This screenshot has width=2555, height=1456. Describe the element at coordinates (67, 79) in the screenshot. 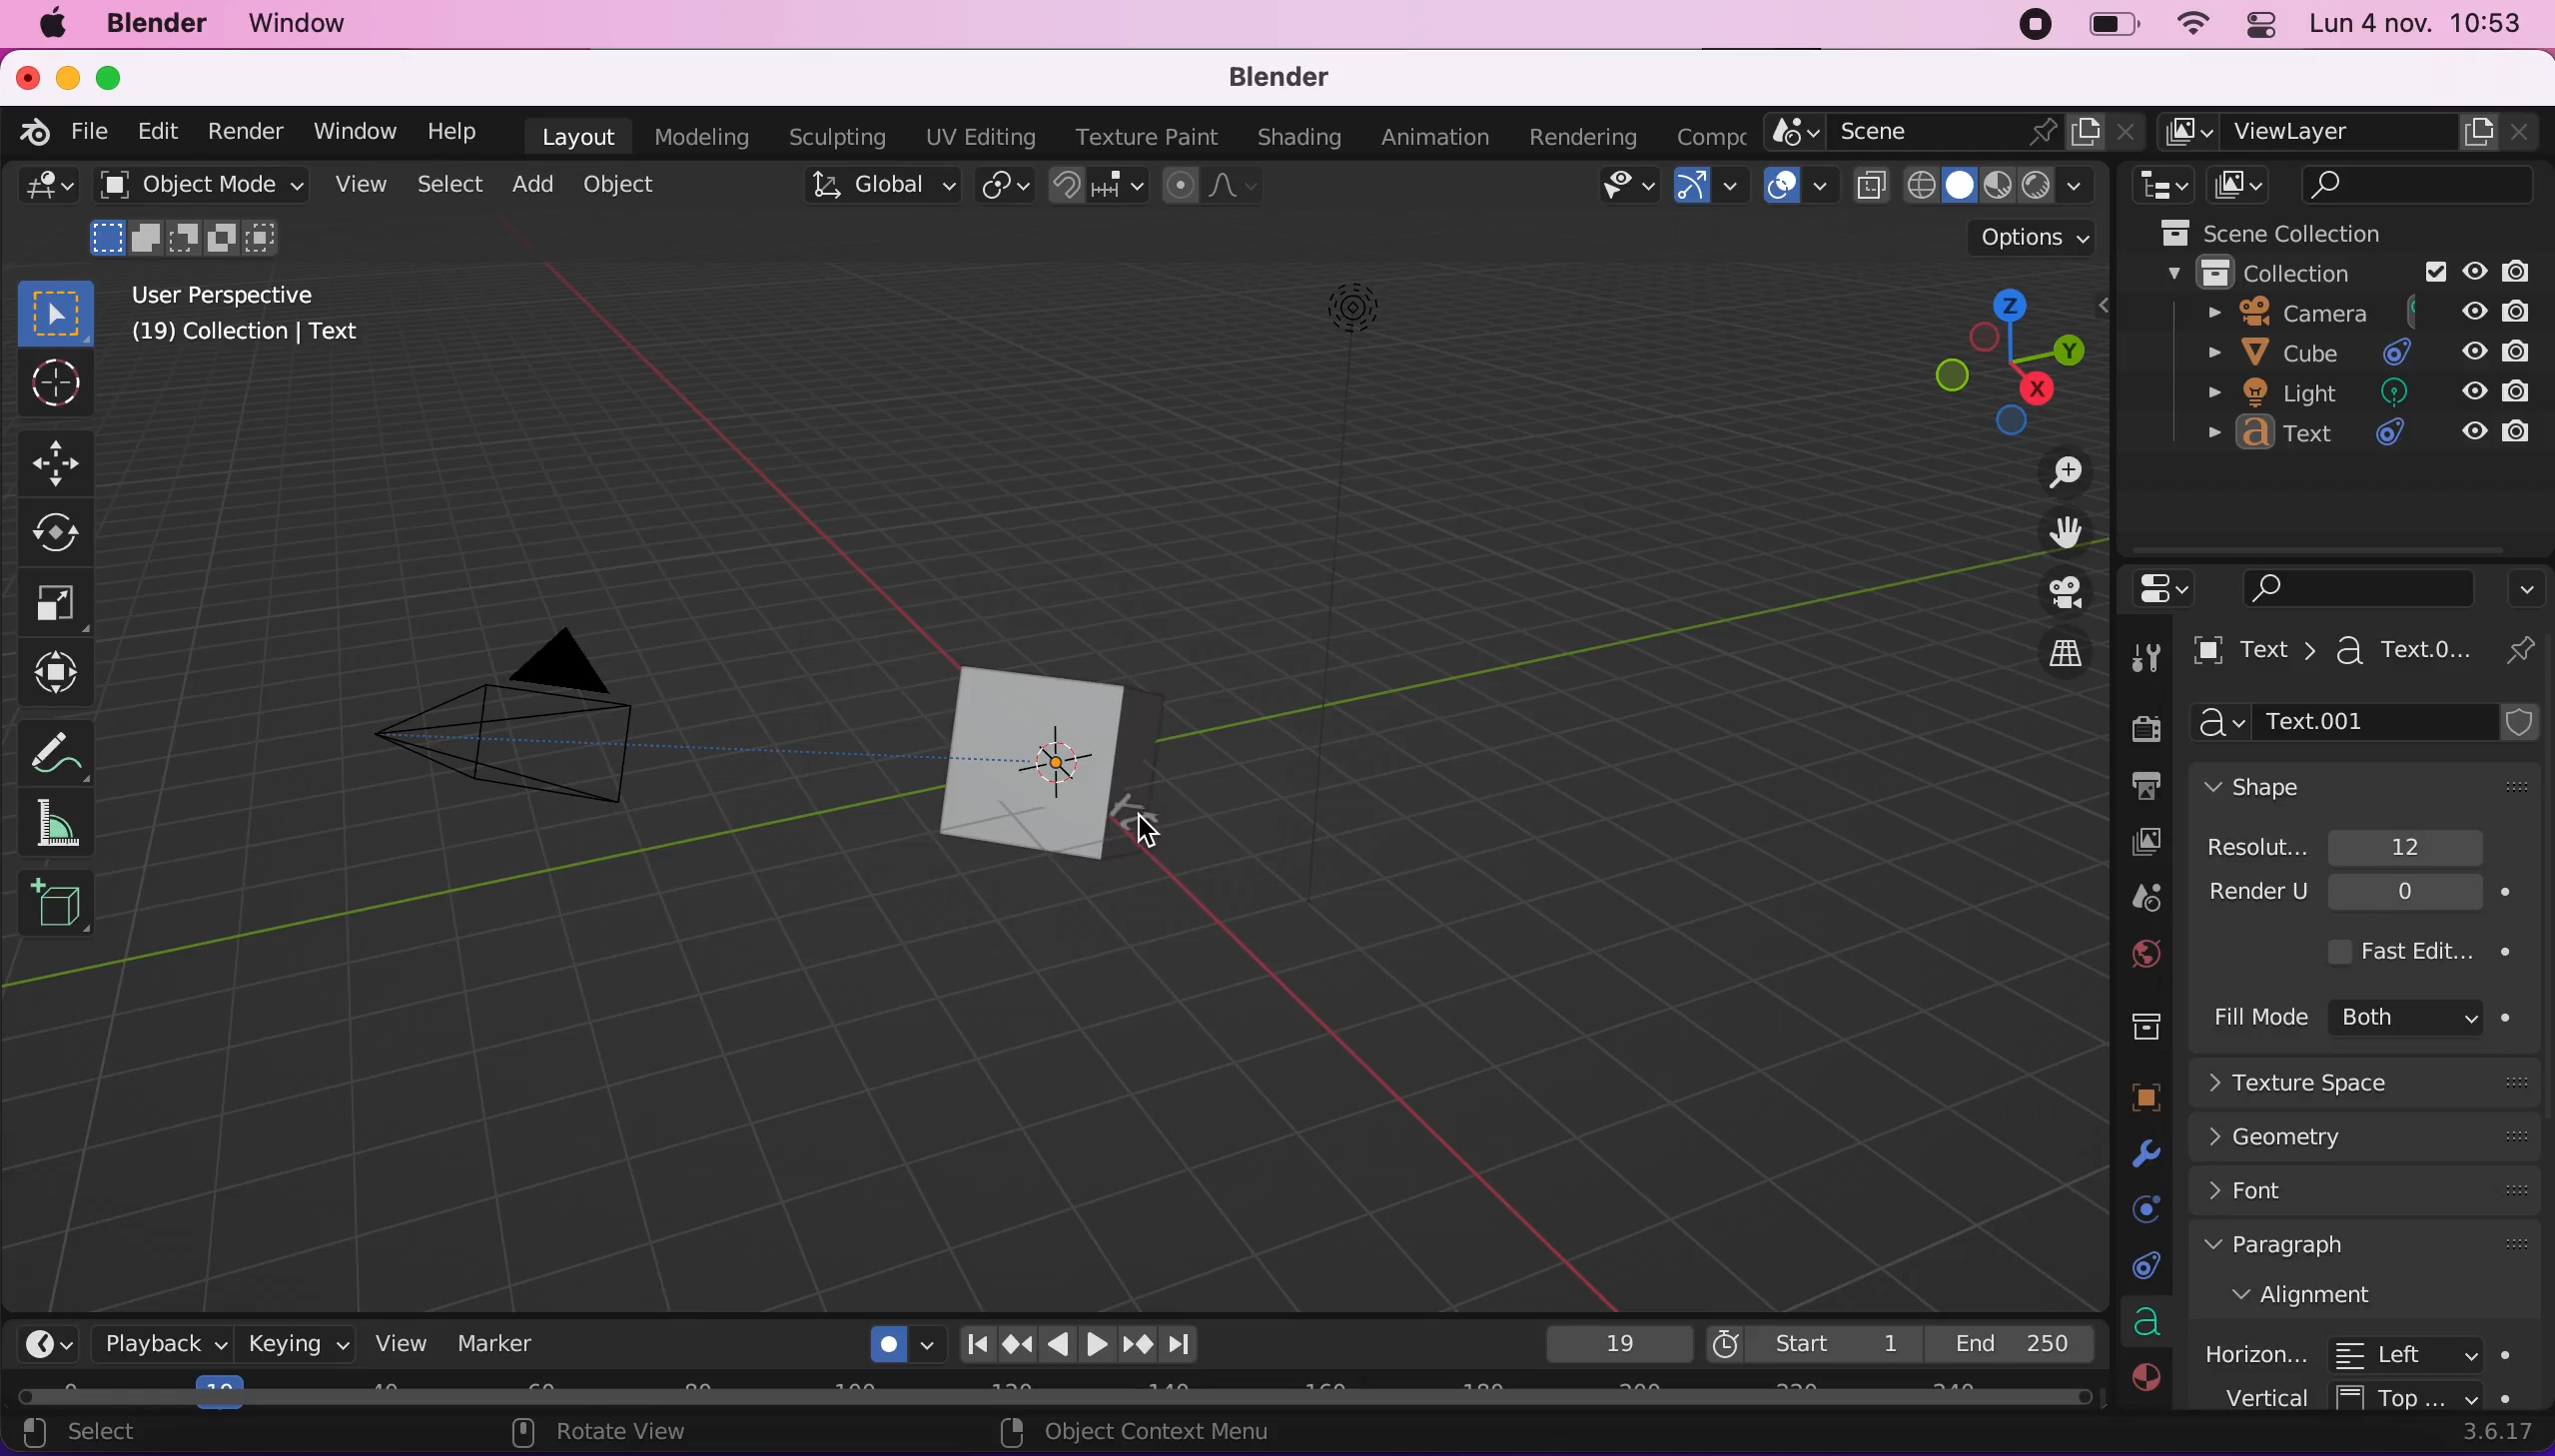

I see `minimize` at that location.